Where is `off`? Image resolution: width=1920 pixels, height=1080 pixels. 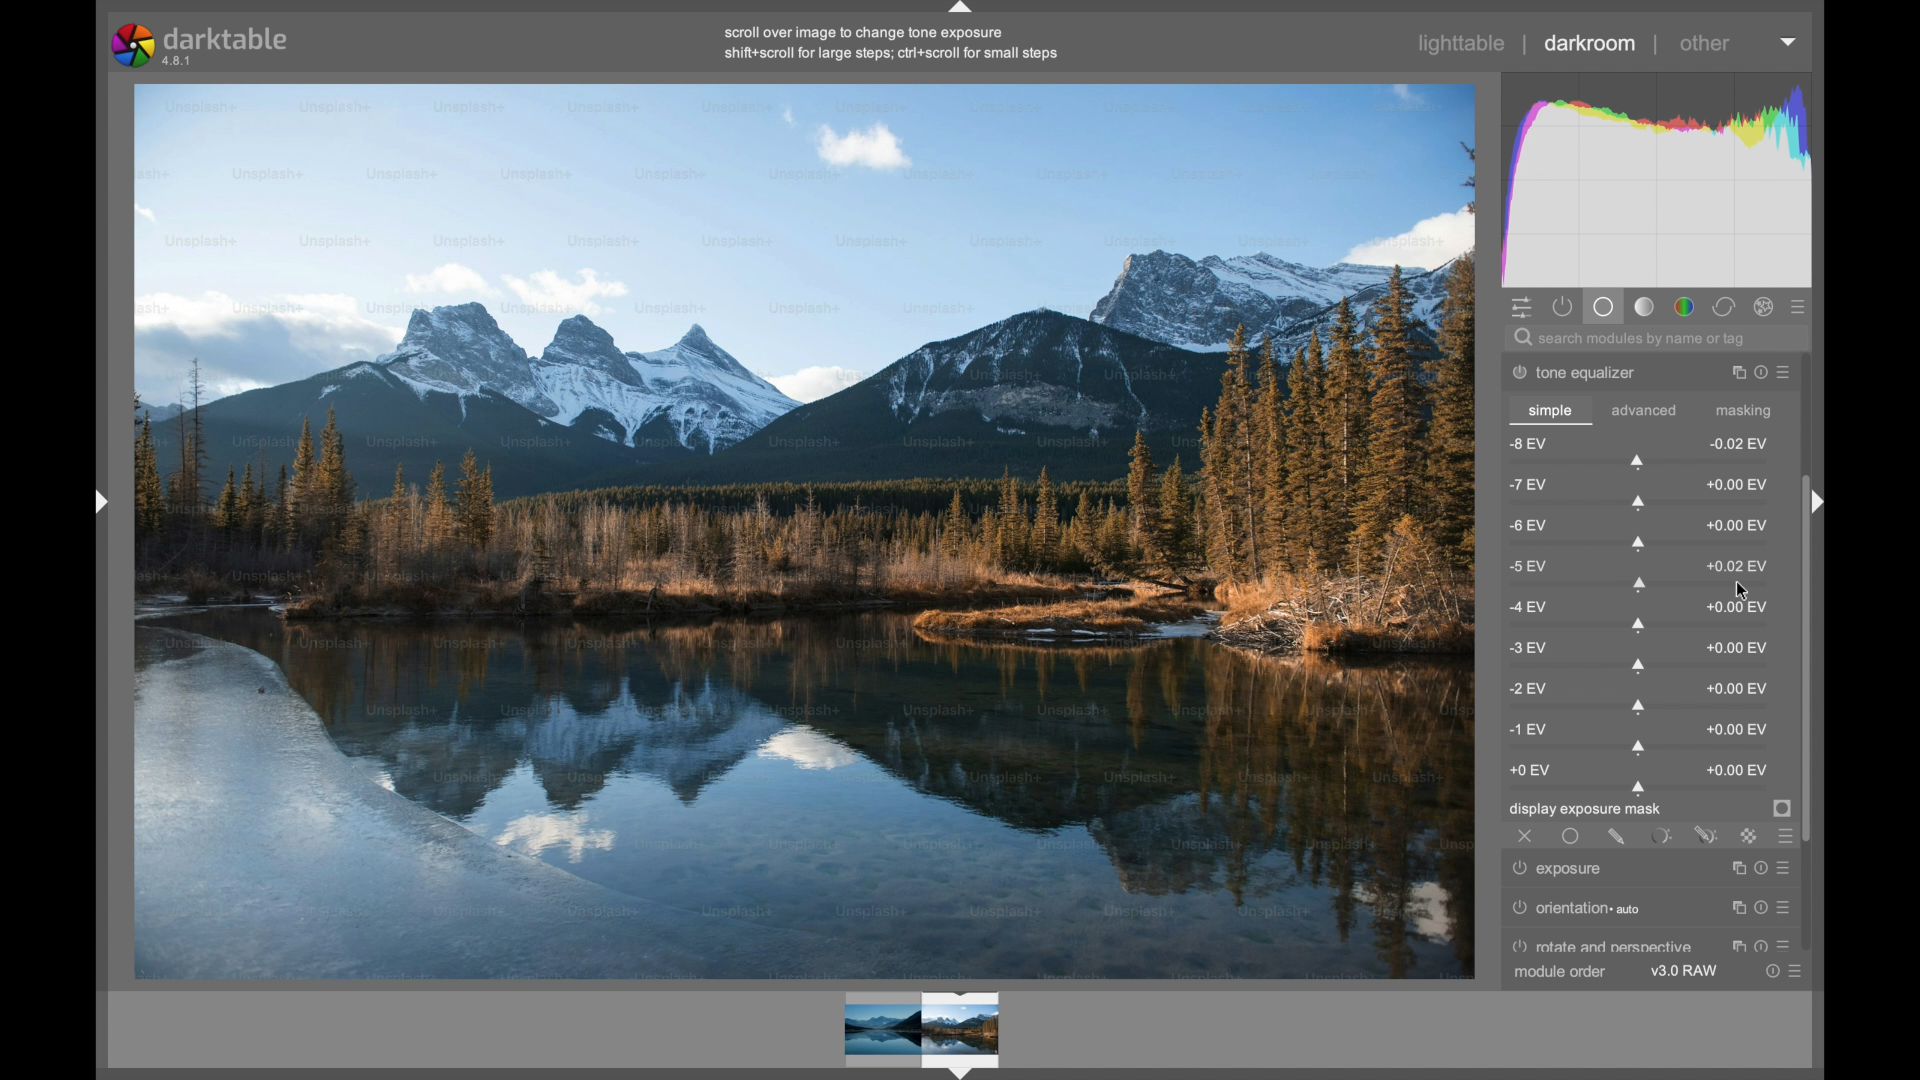
off is located at coordinates (1527, 836).